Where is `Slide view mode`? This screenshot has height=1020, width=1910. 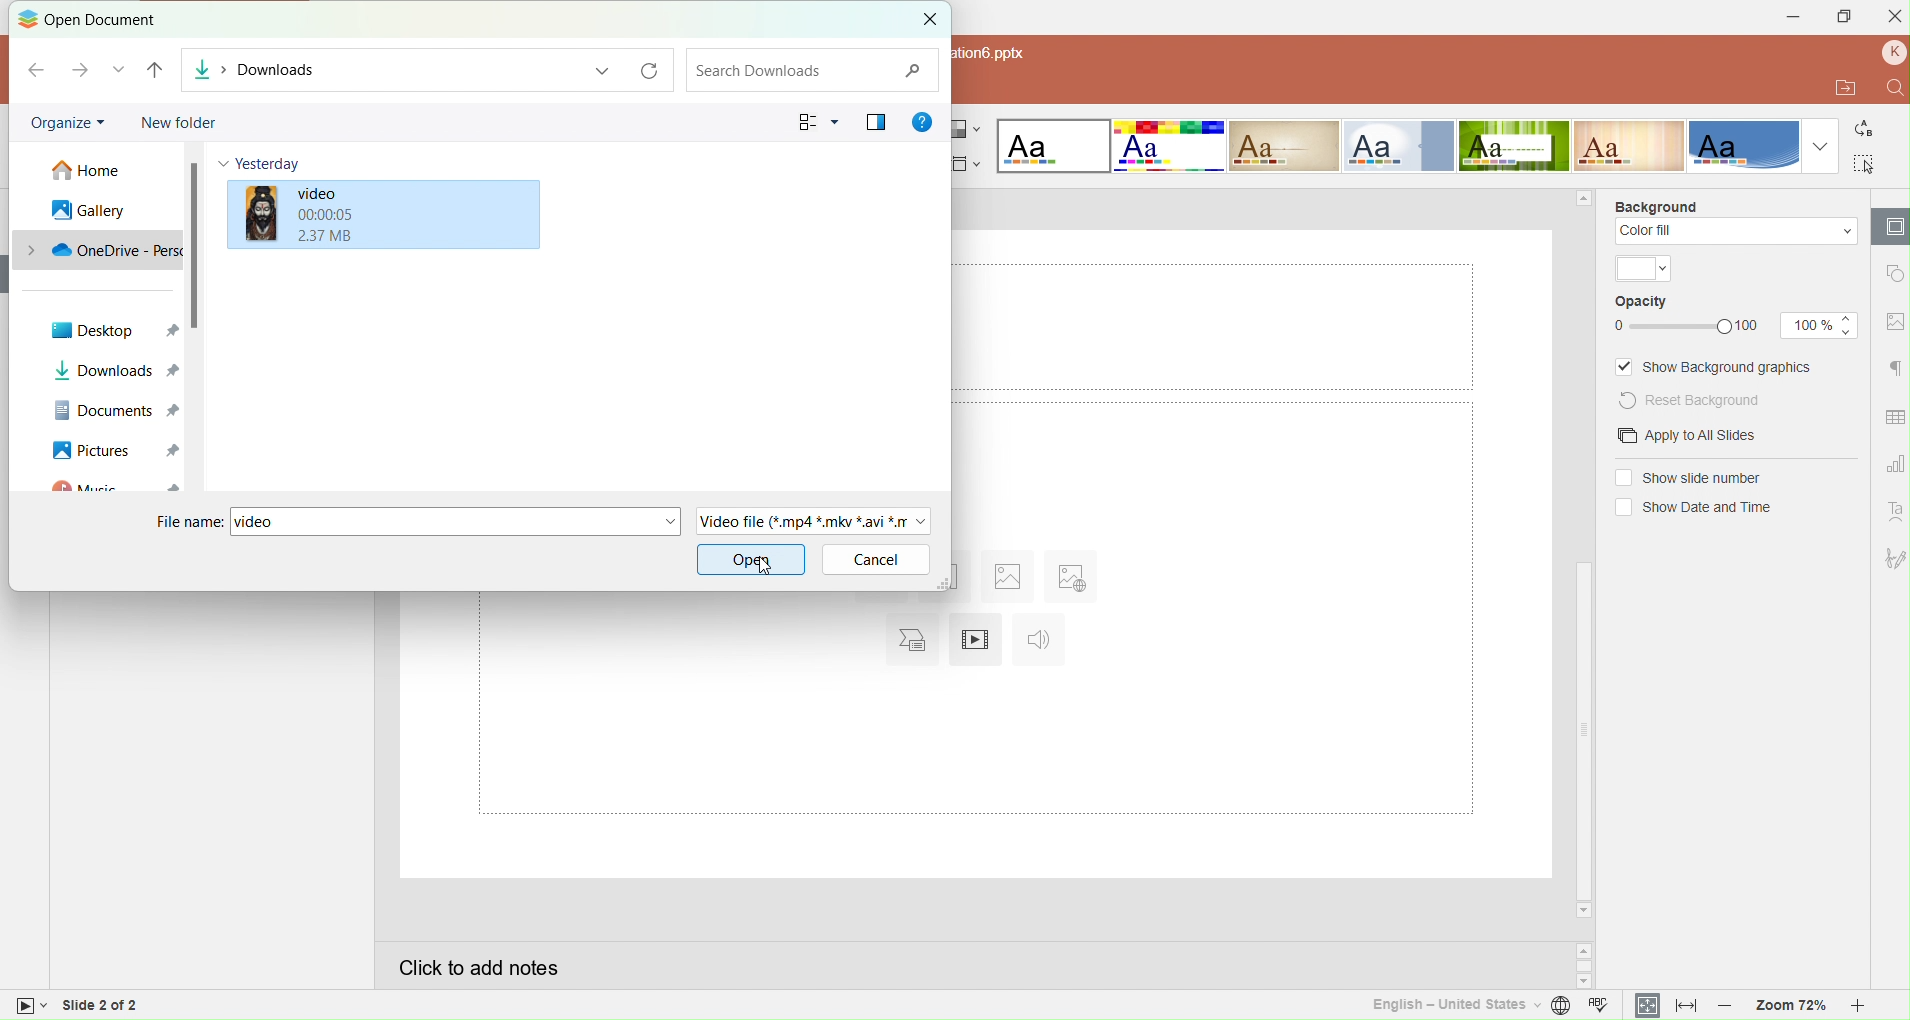
Slide view mode is located at coordinates (25, 1003).